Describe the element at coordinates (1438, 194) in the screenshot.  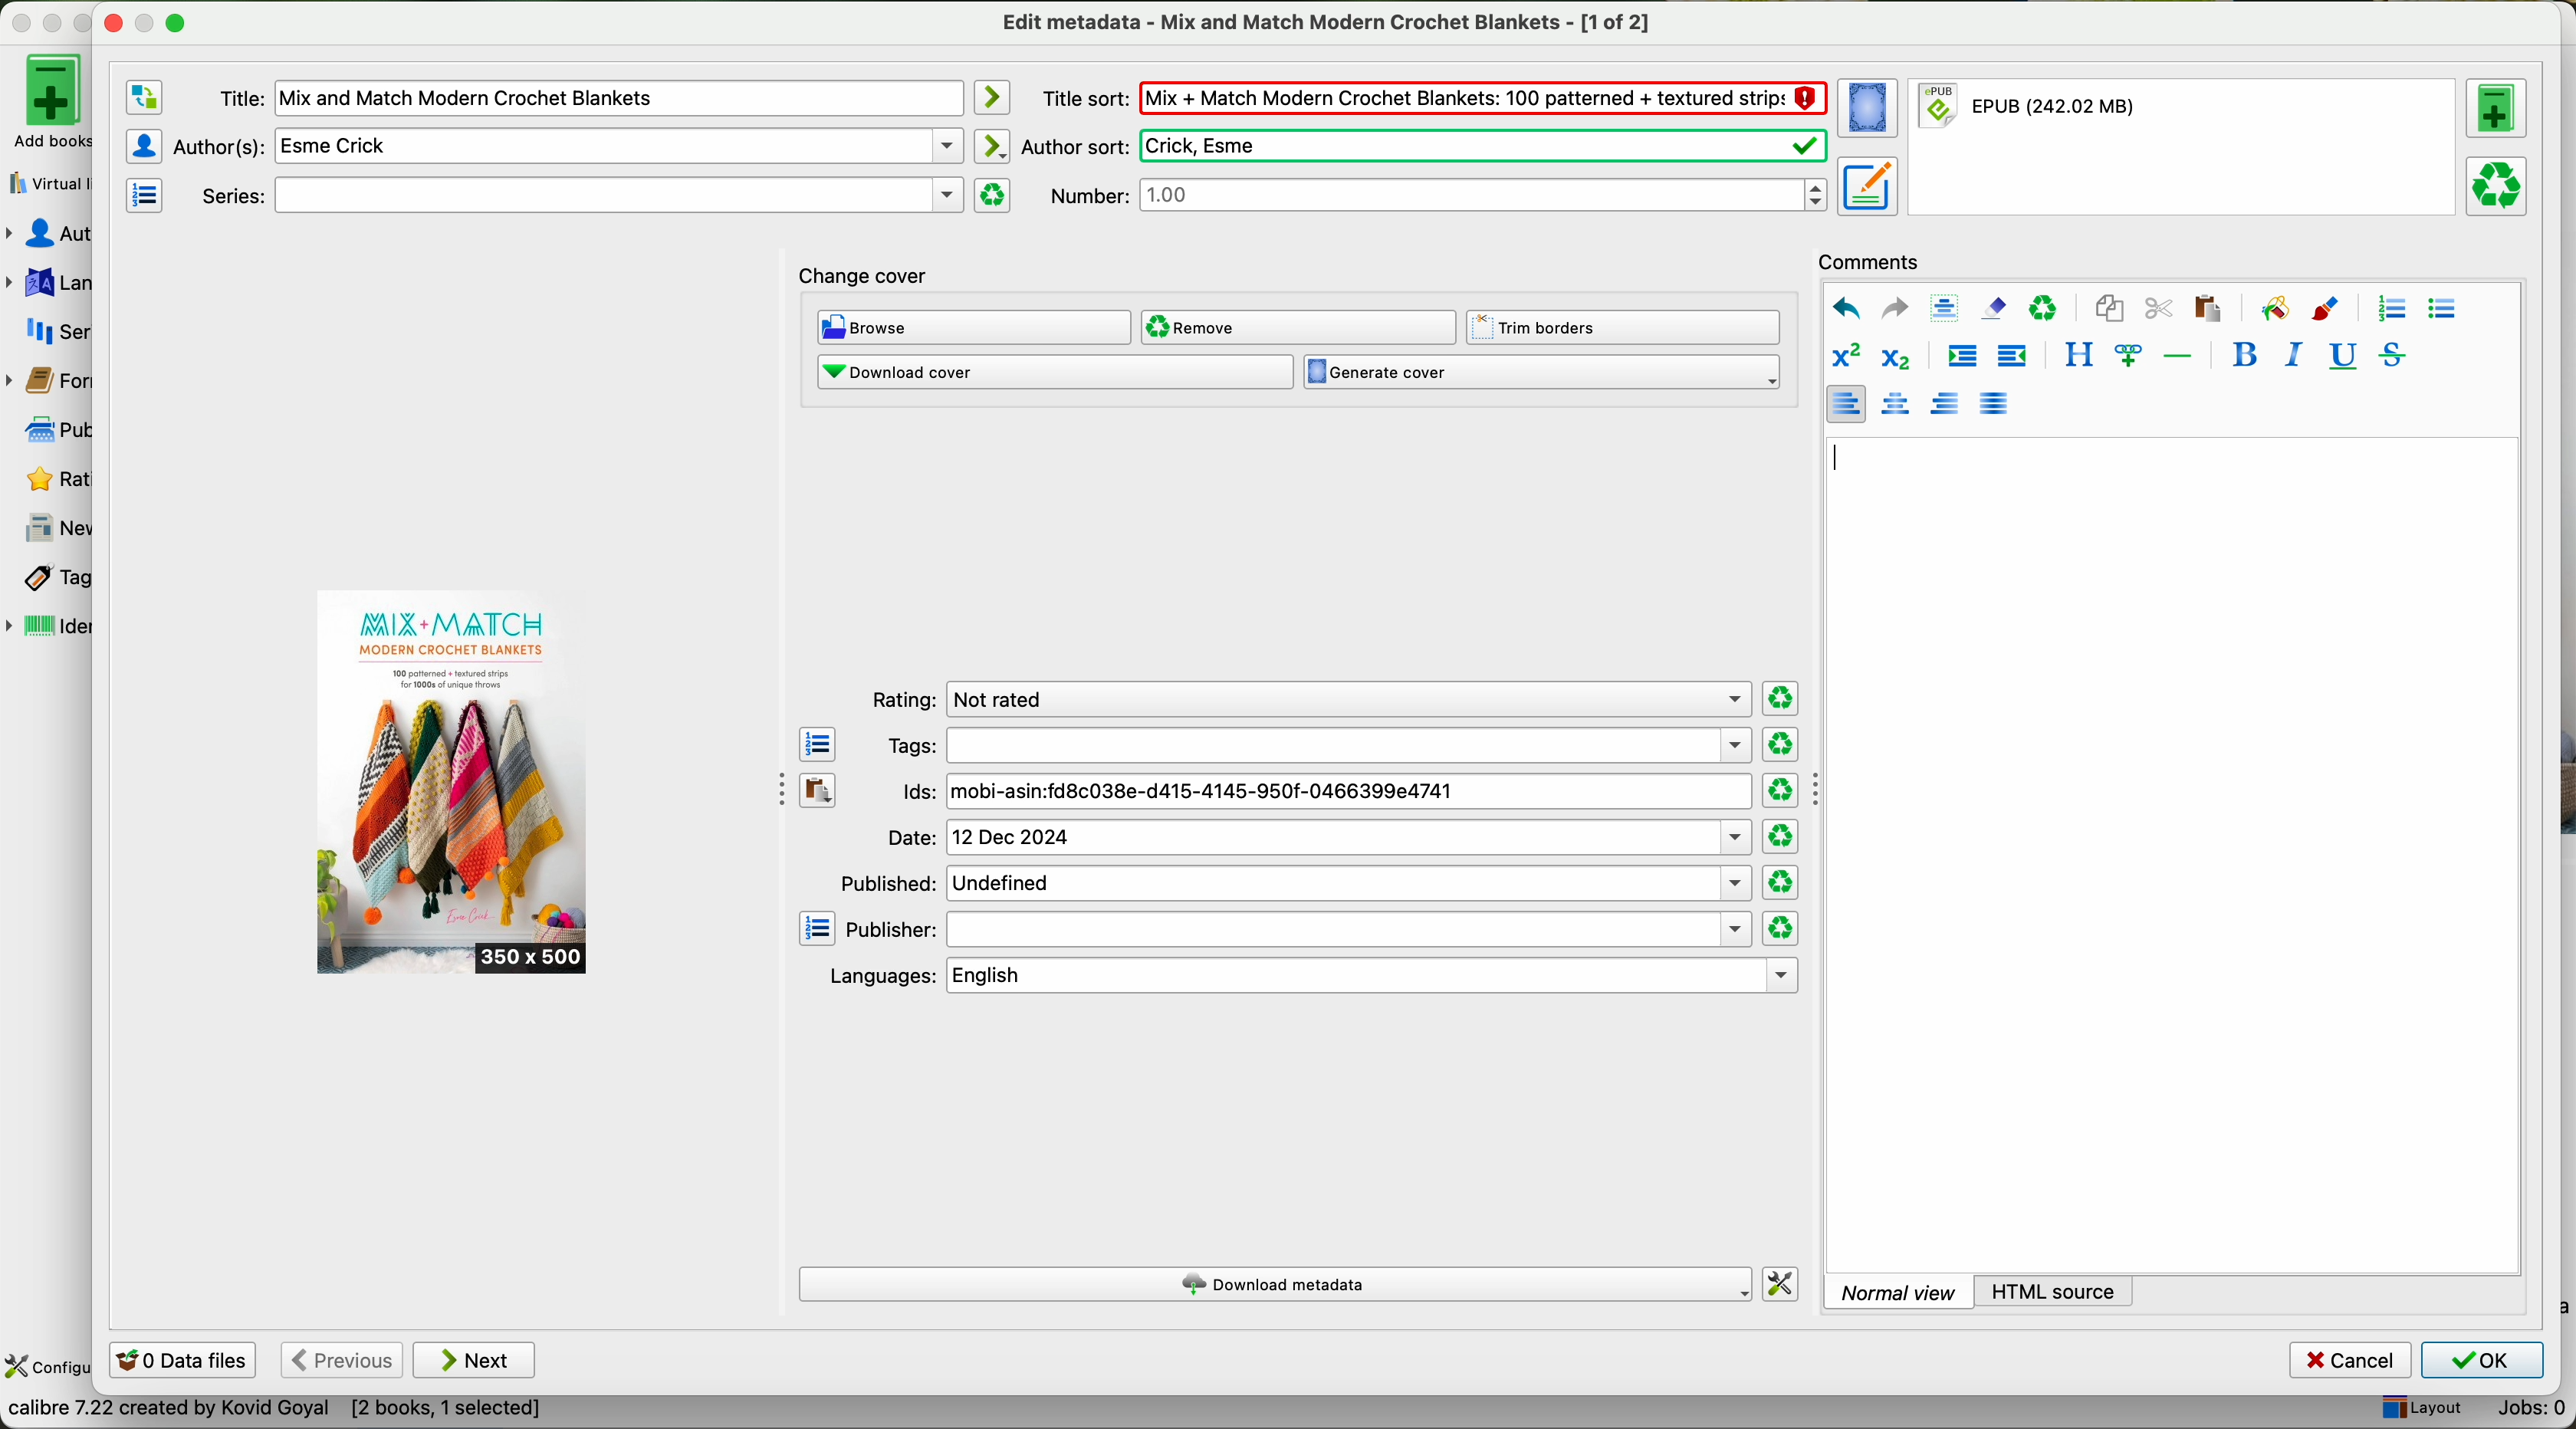
I see `number` at that location.